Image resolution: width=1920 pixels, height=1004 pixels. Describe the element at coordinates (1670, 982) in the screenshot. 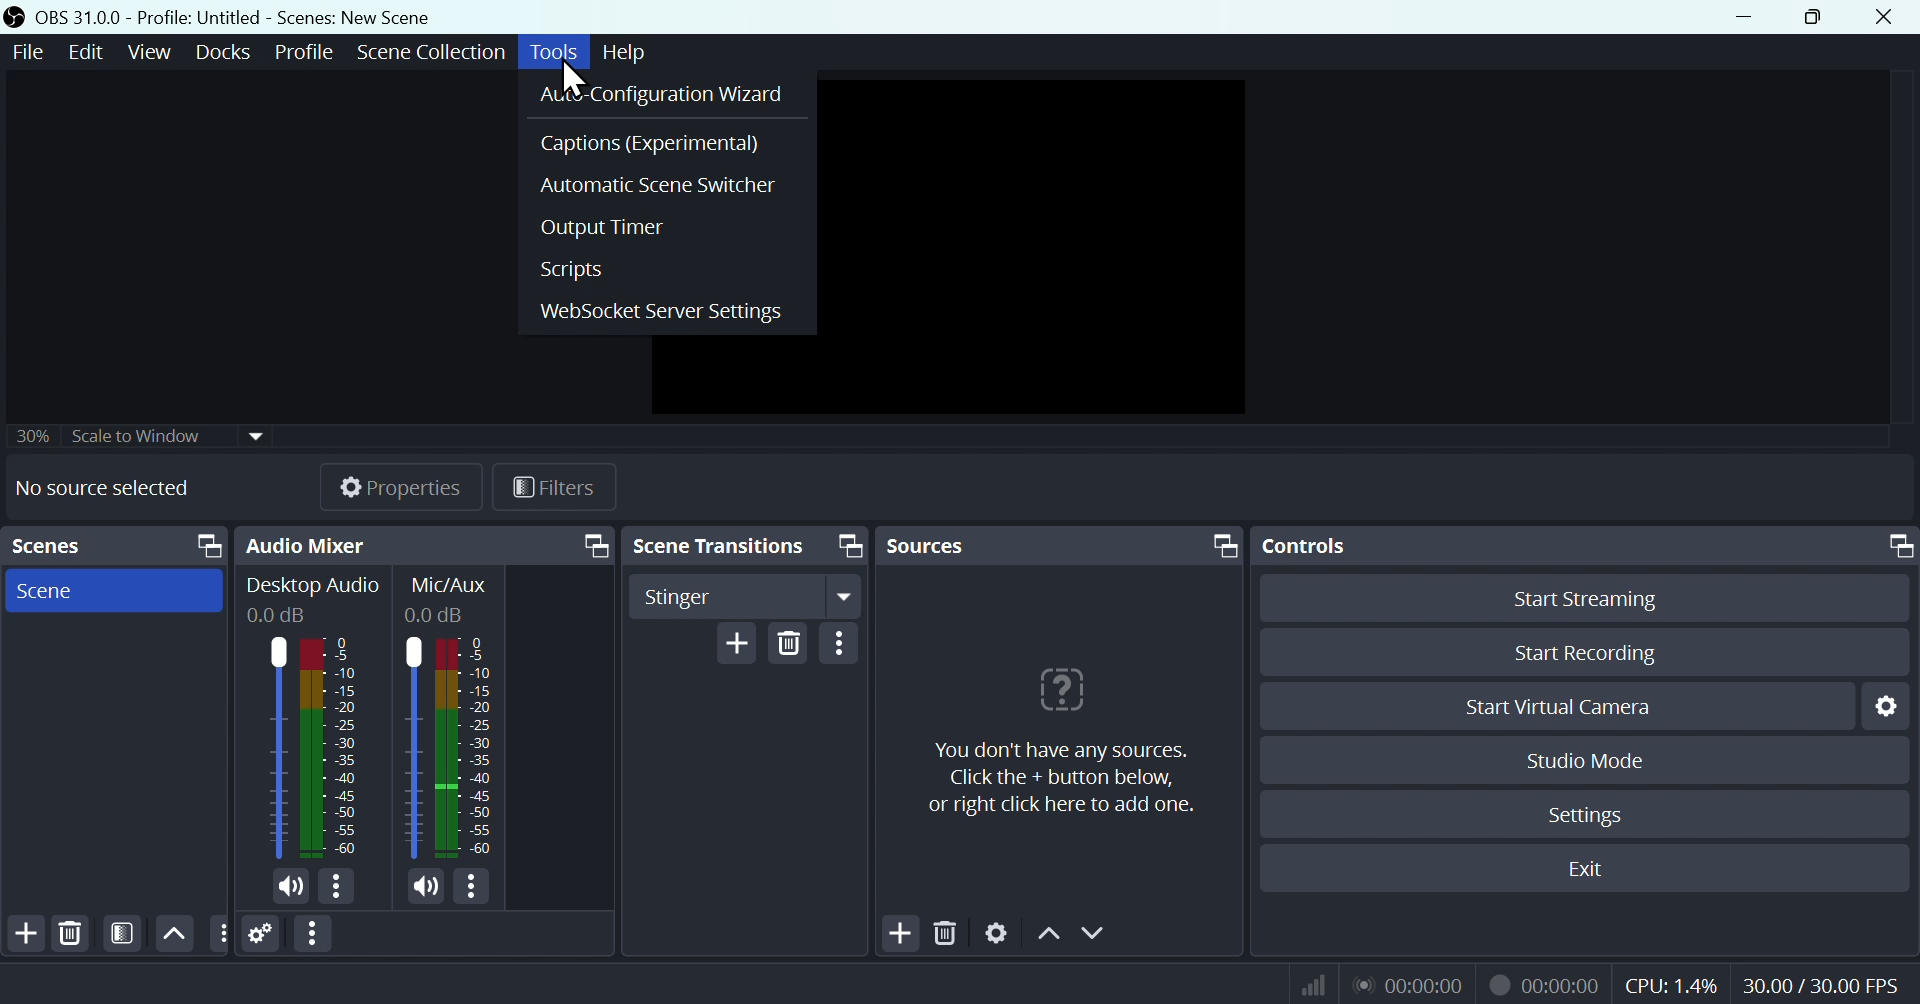

I see `CPU` at that location.